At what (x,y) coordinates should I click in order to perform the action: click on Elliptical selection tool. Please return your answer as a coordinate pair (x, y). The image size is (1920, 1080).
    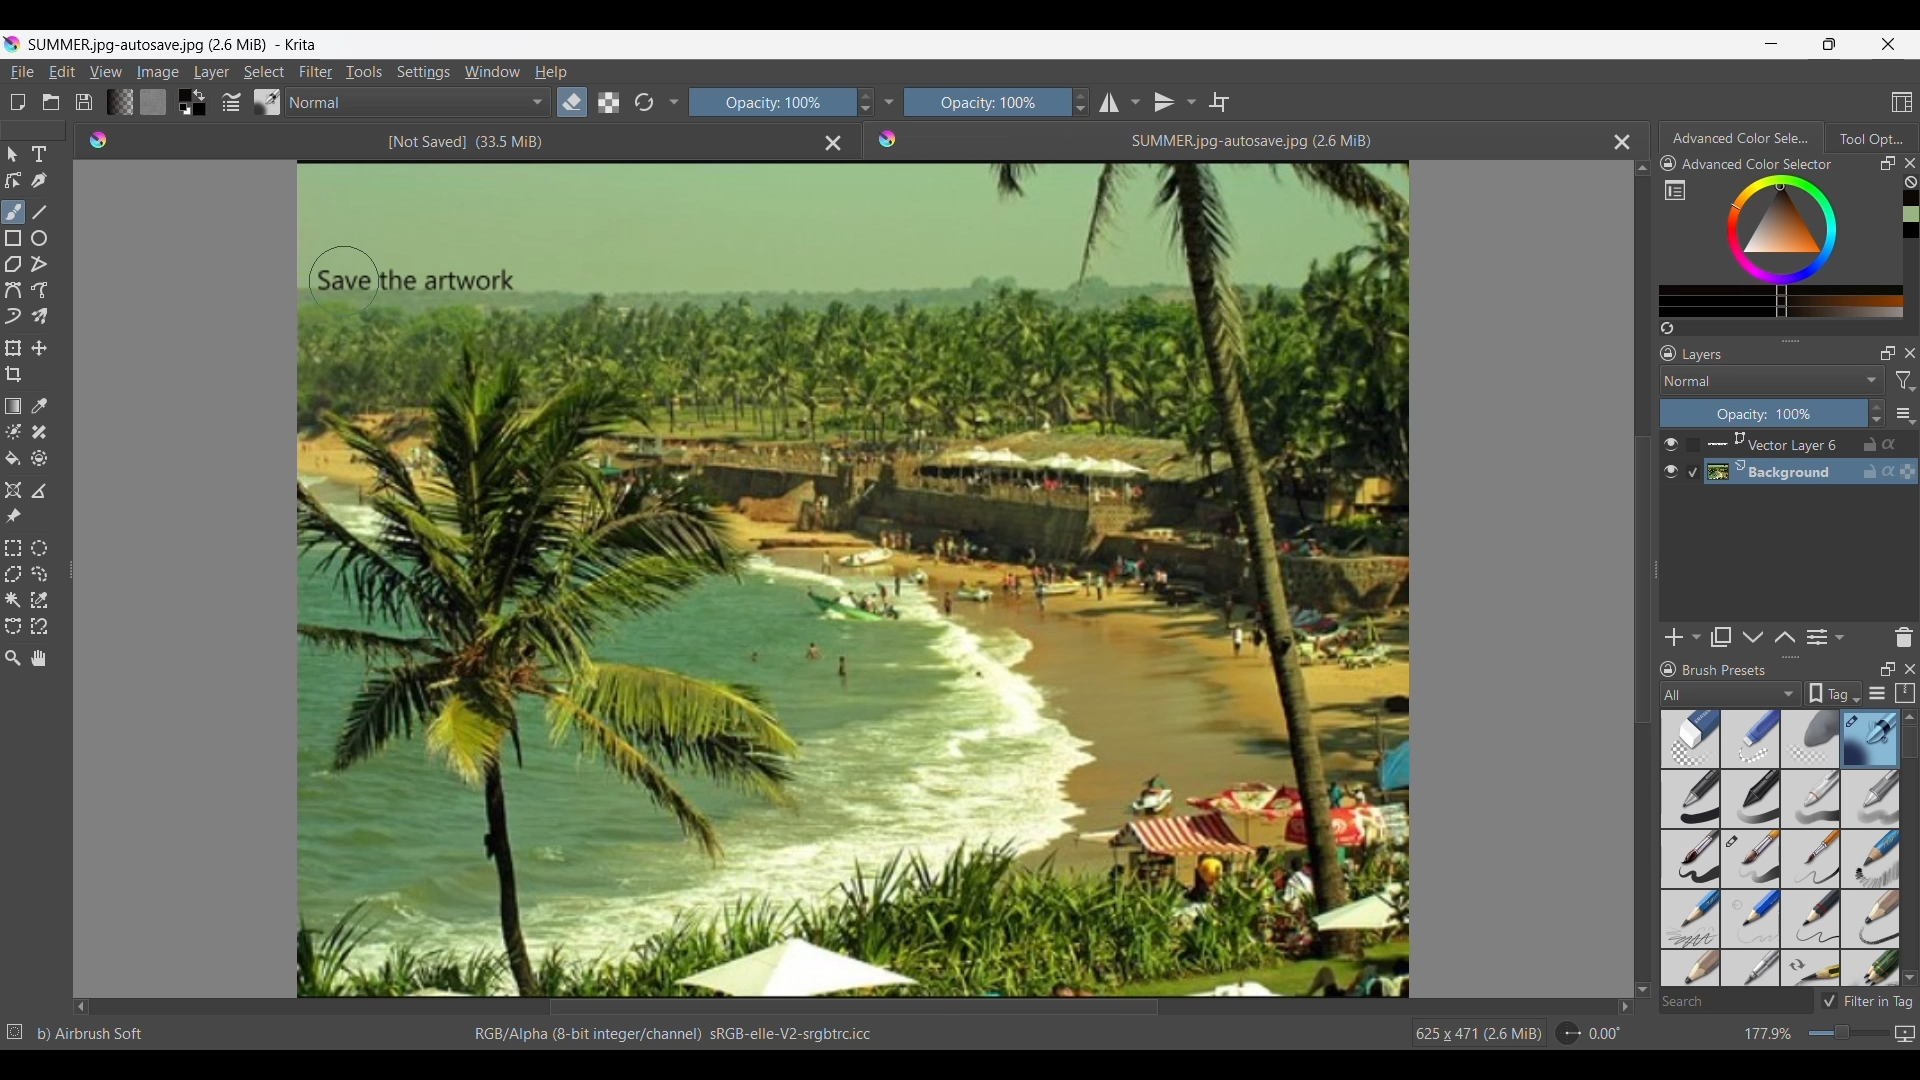
    Looking at the image, I should click on (39, 548).